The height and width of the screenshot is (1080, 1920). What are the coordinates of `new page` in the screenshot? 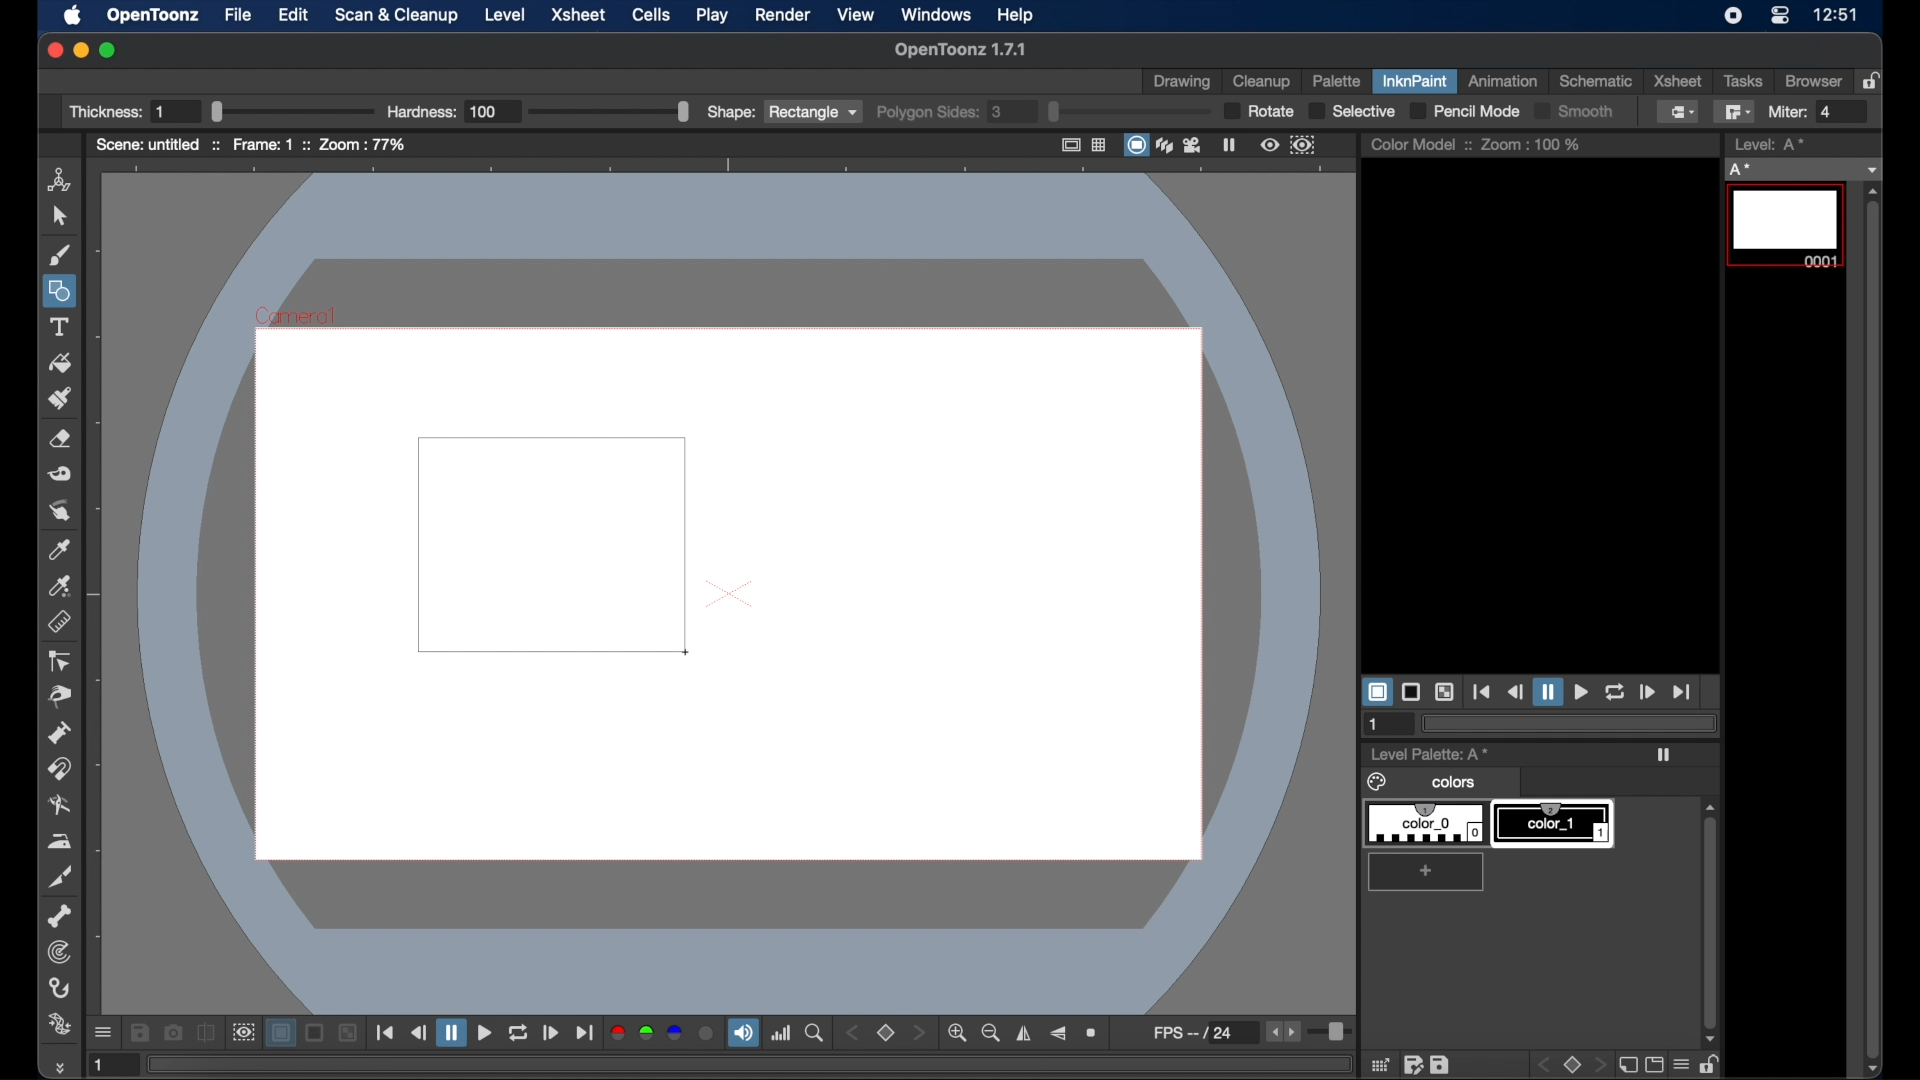 It's located at (1625, 1063).